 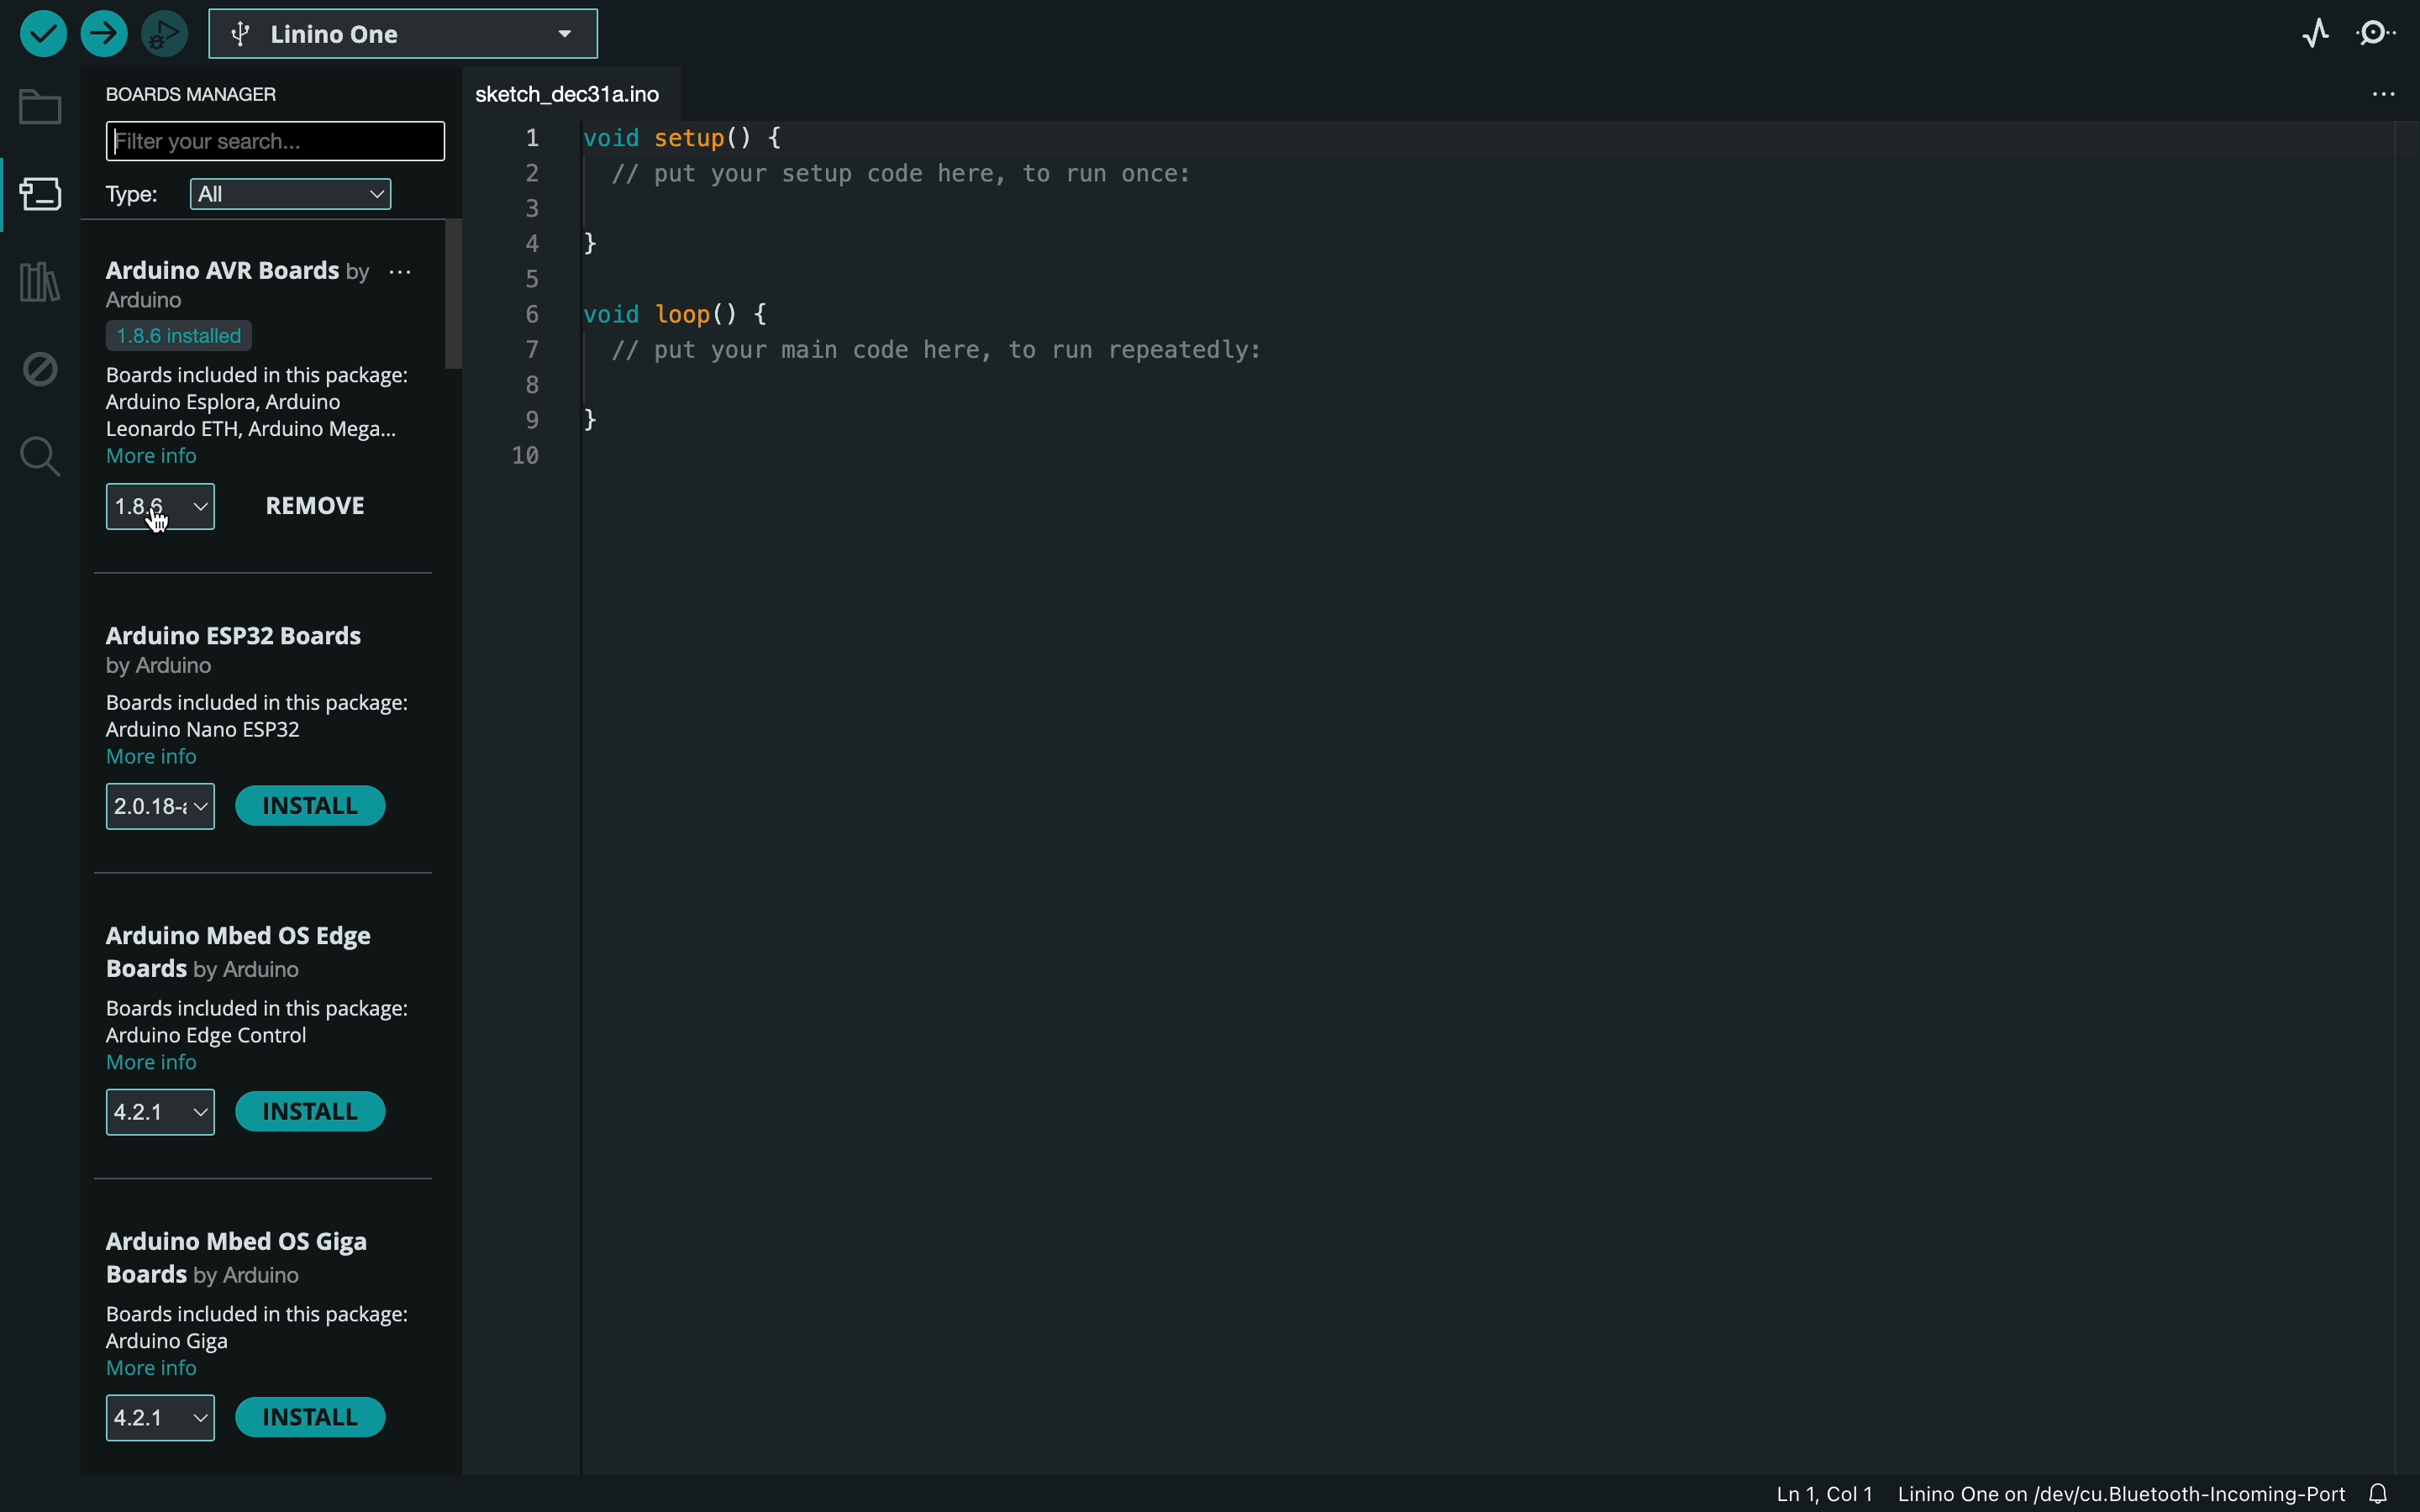 I want to click on versions, so click(x=146, y=1418).